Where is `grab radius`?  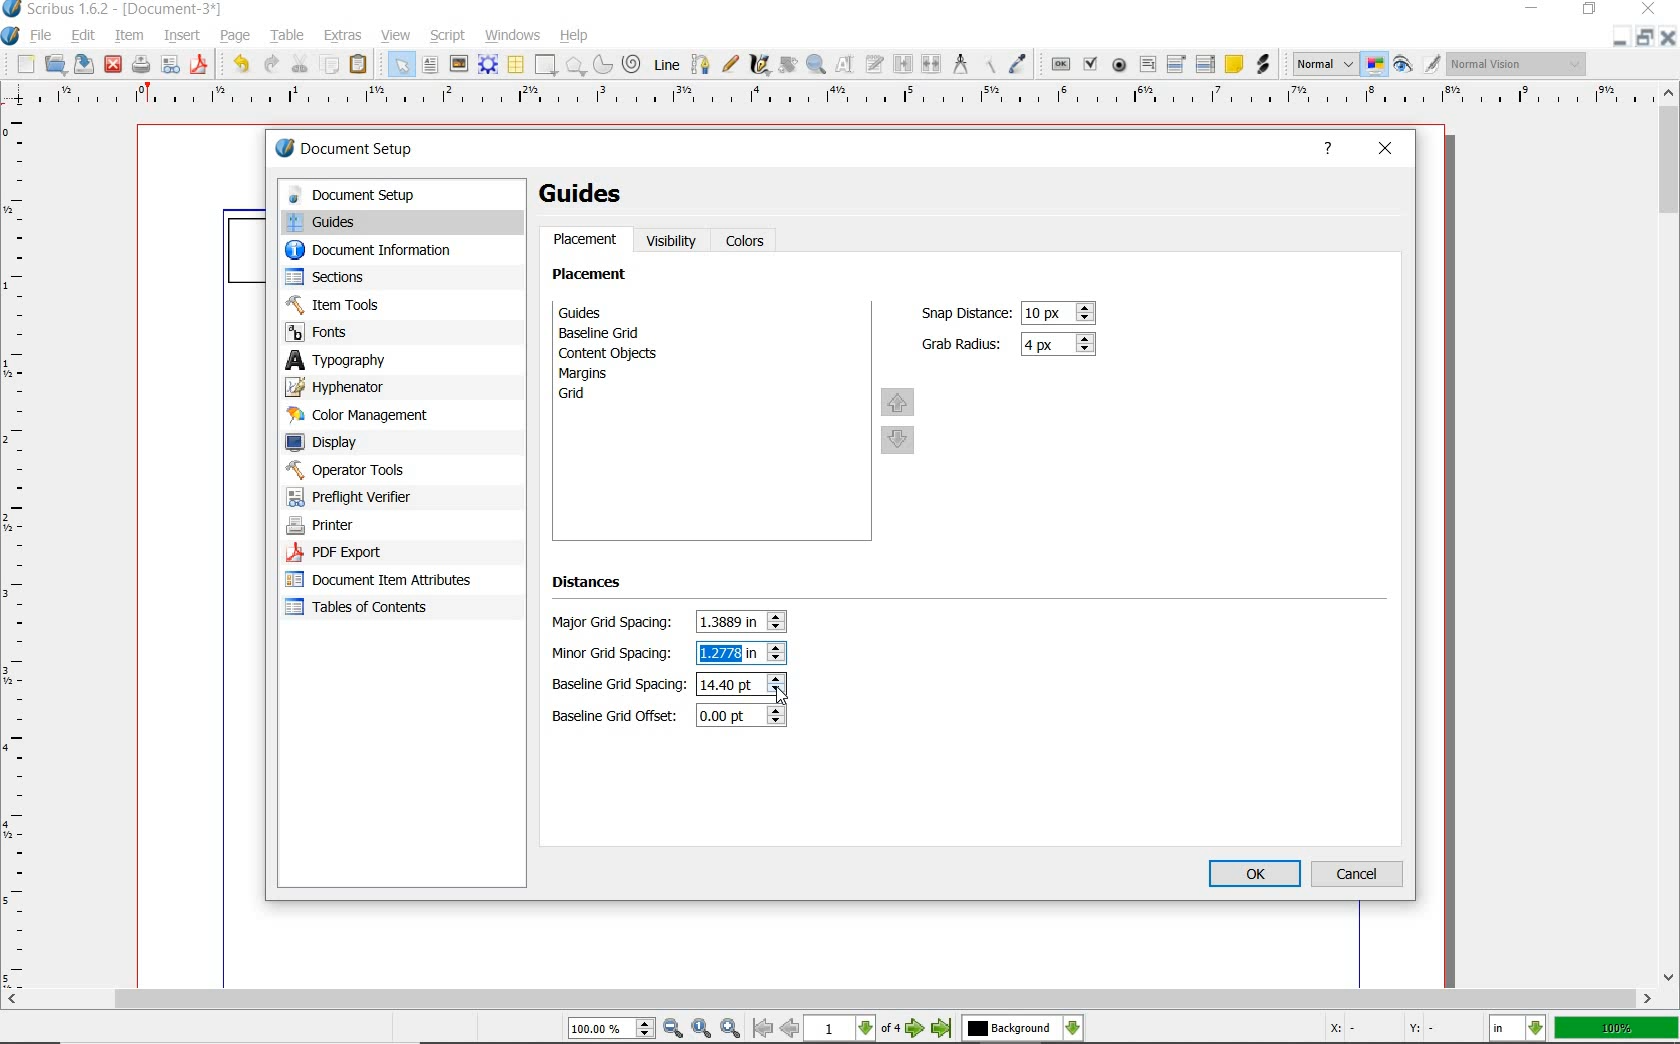 grab radius is located at coordinates (1062, 345).